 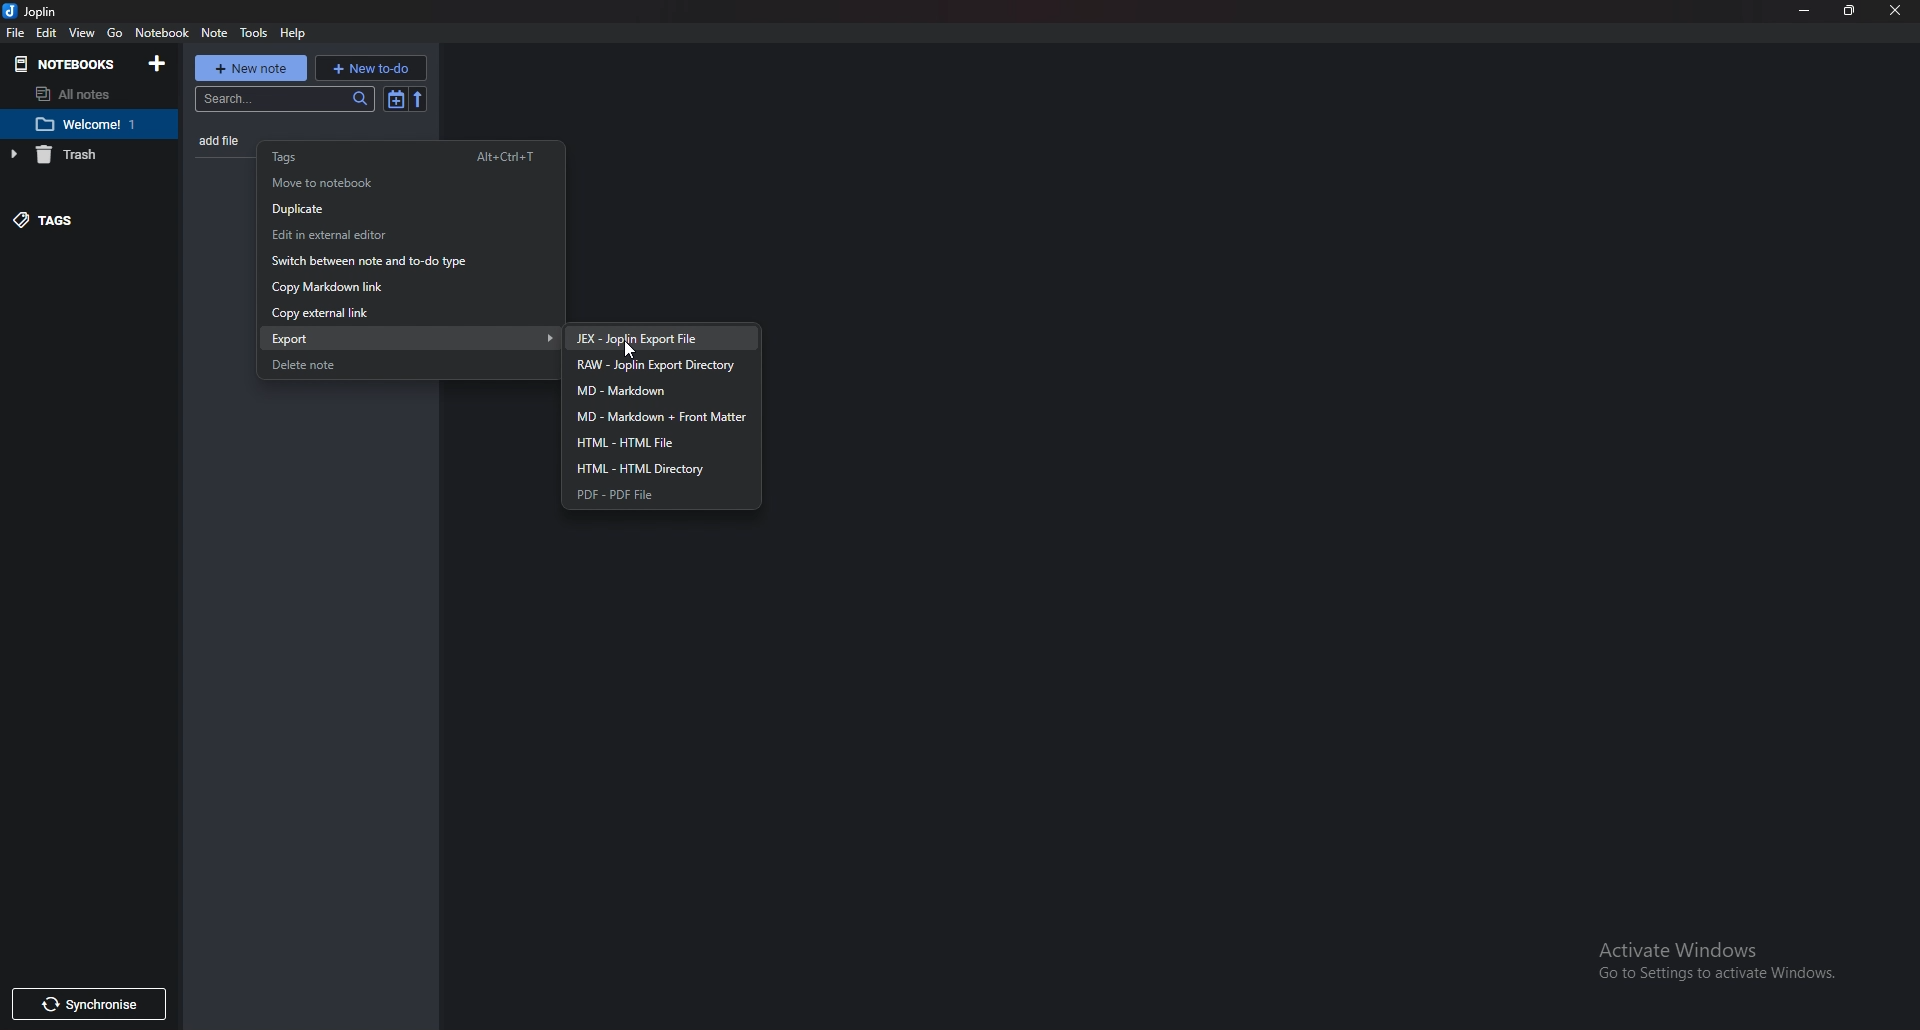 I want to click on Export, so click(x=416, y=337).